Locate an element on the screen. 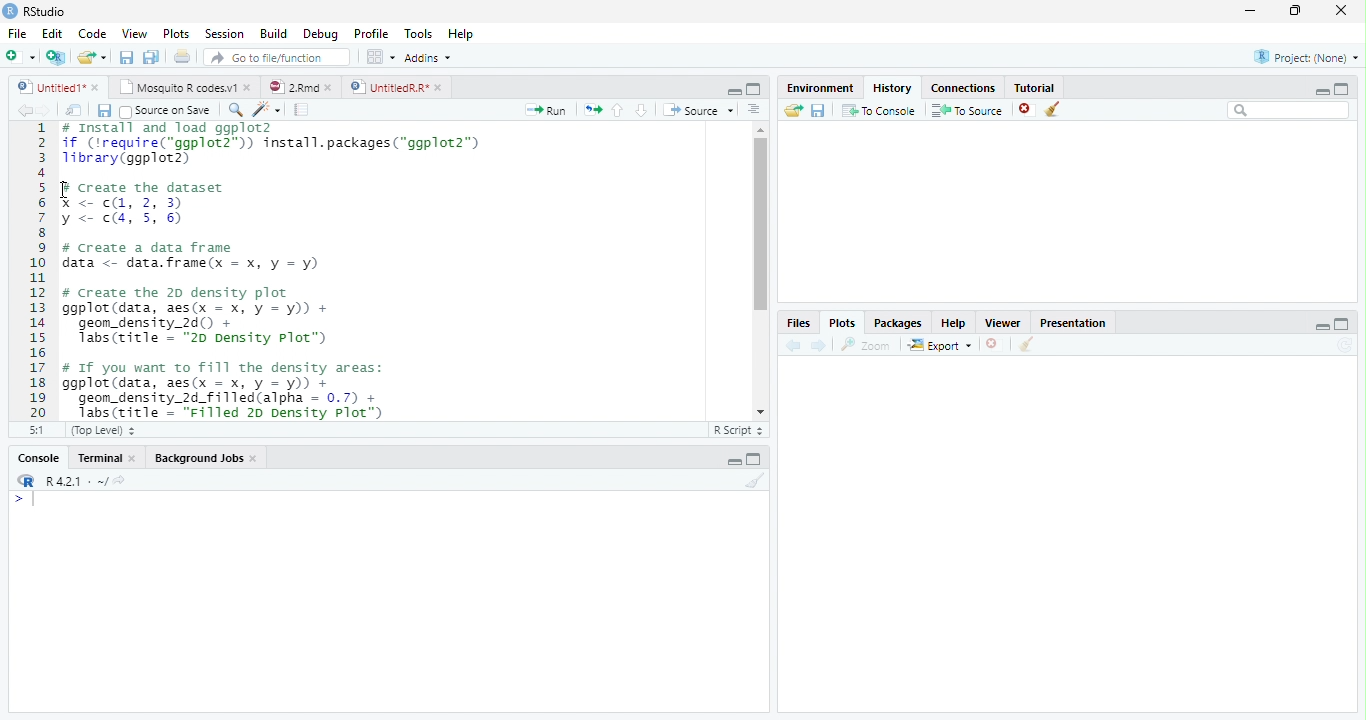 This screenshot has width=1366, height=720. show in window is located at coordinates (75, 111).